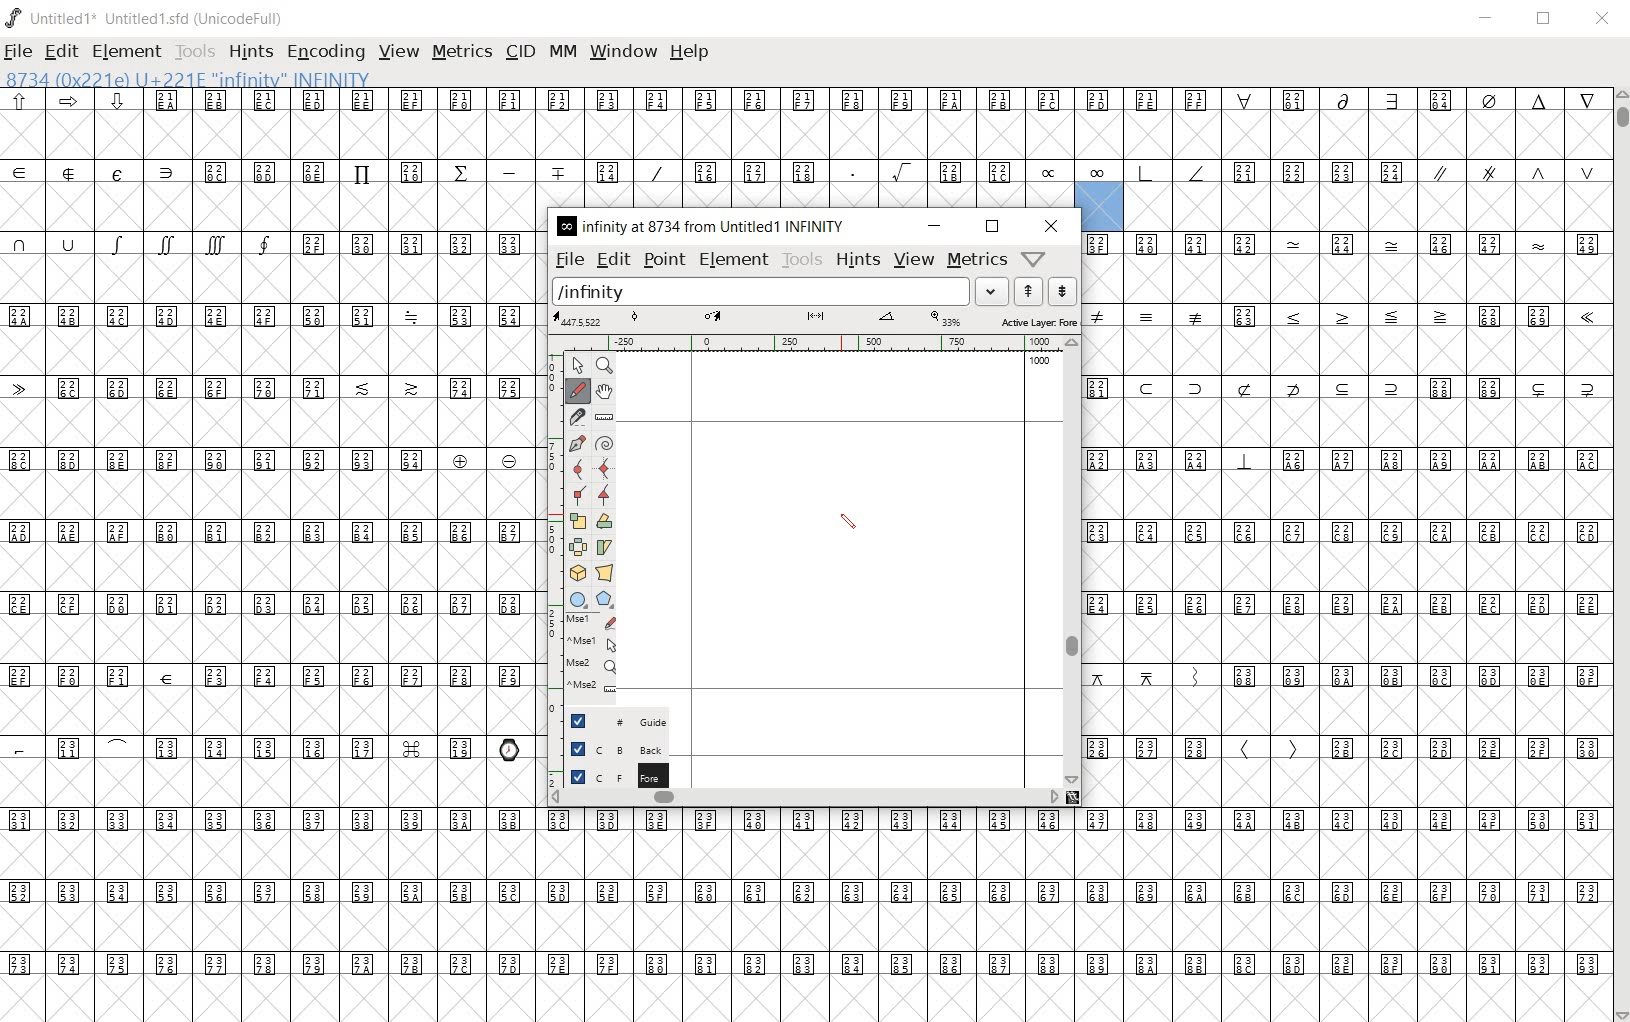 The width and height of the screenshot is (1630, 1022). I want to click on scroll by hand, so click(606, 390).